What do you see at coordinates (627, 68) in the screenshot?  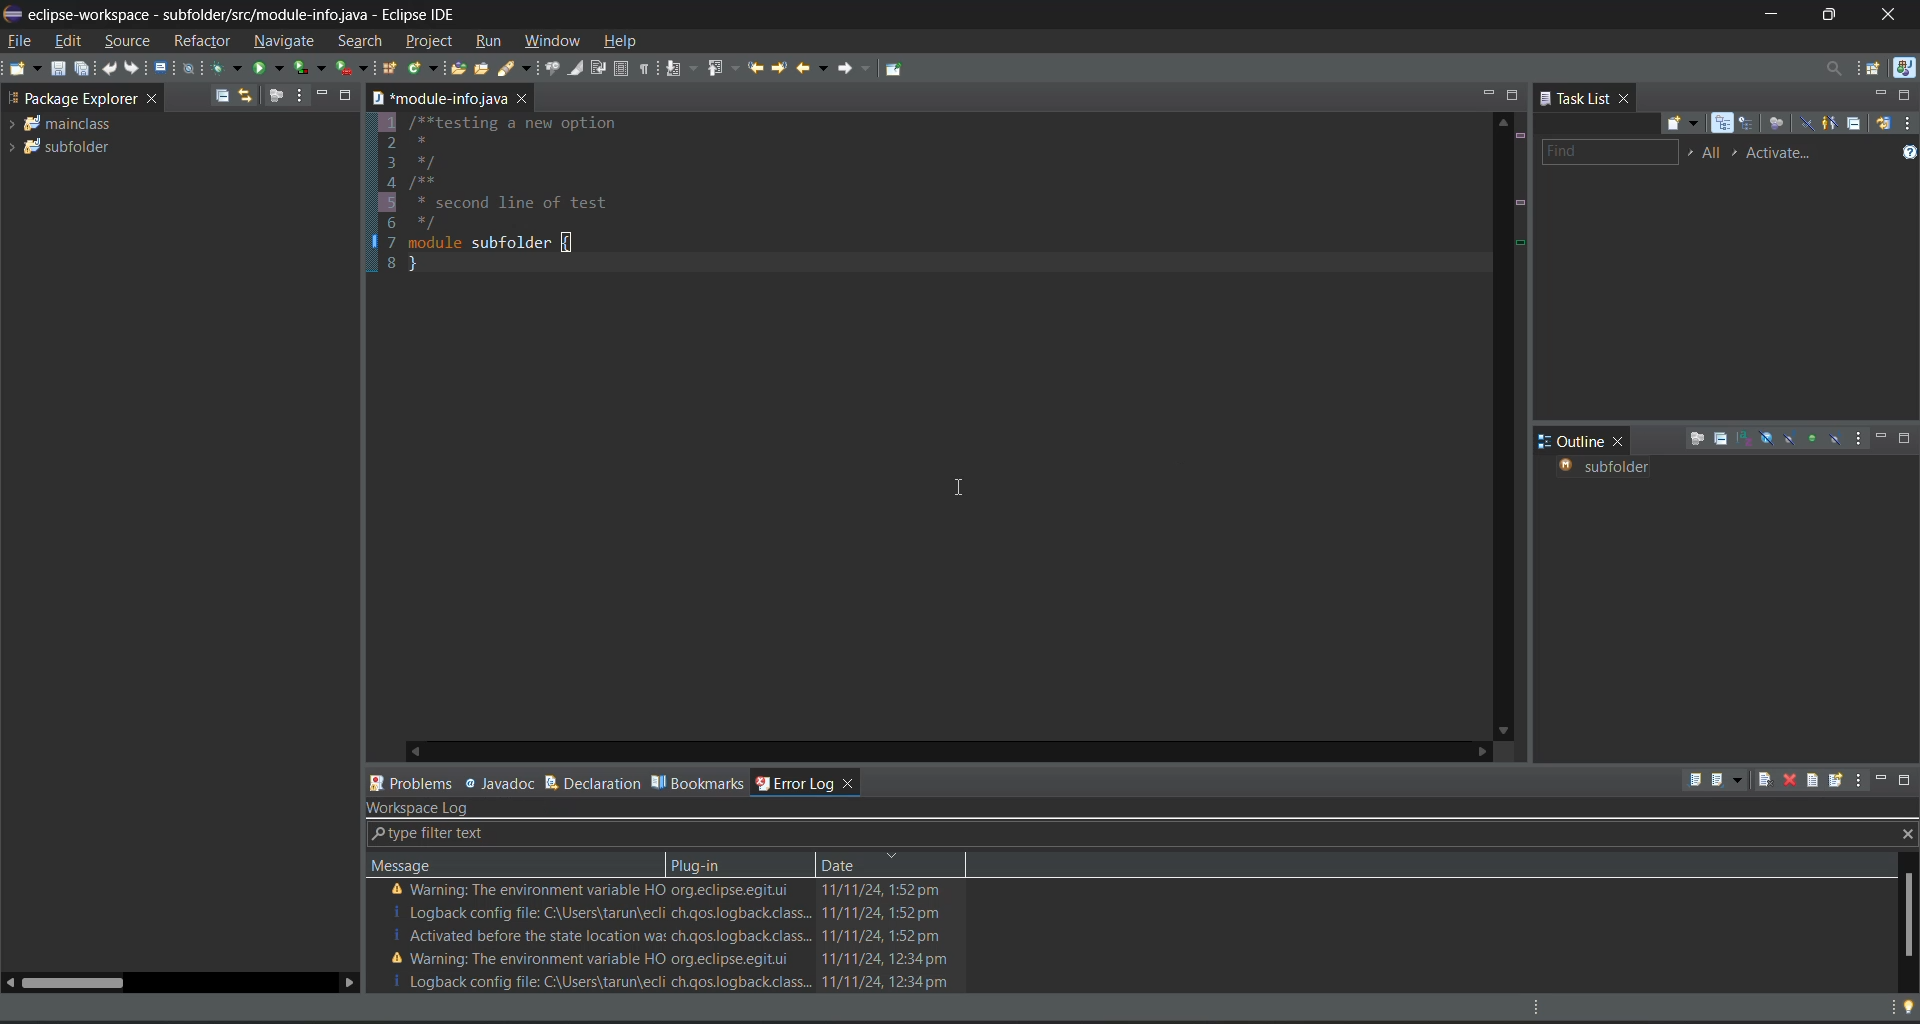 I see `toggle block selection` at bounding box center [627, 68].